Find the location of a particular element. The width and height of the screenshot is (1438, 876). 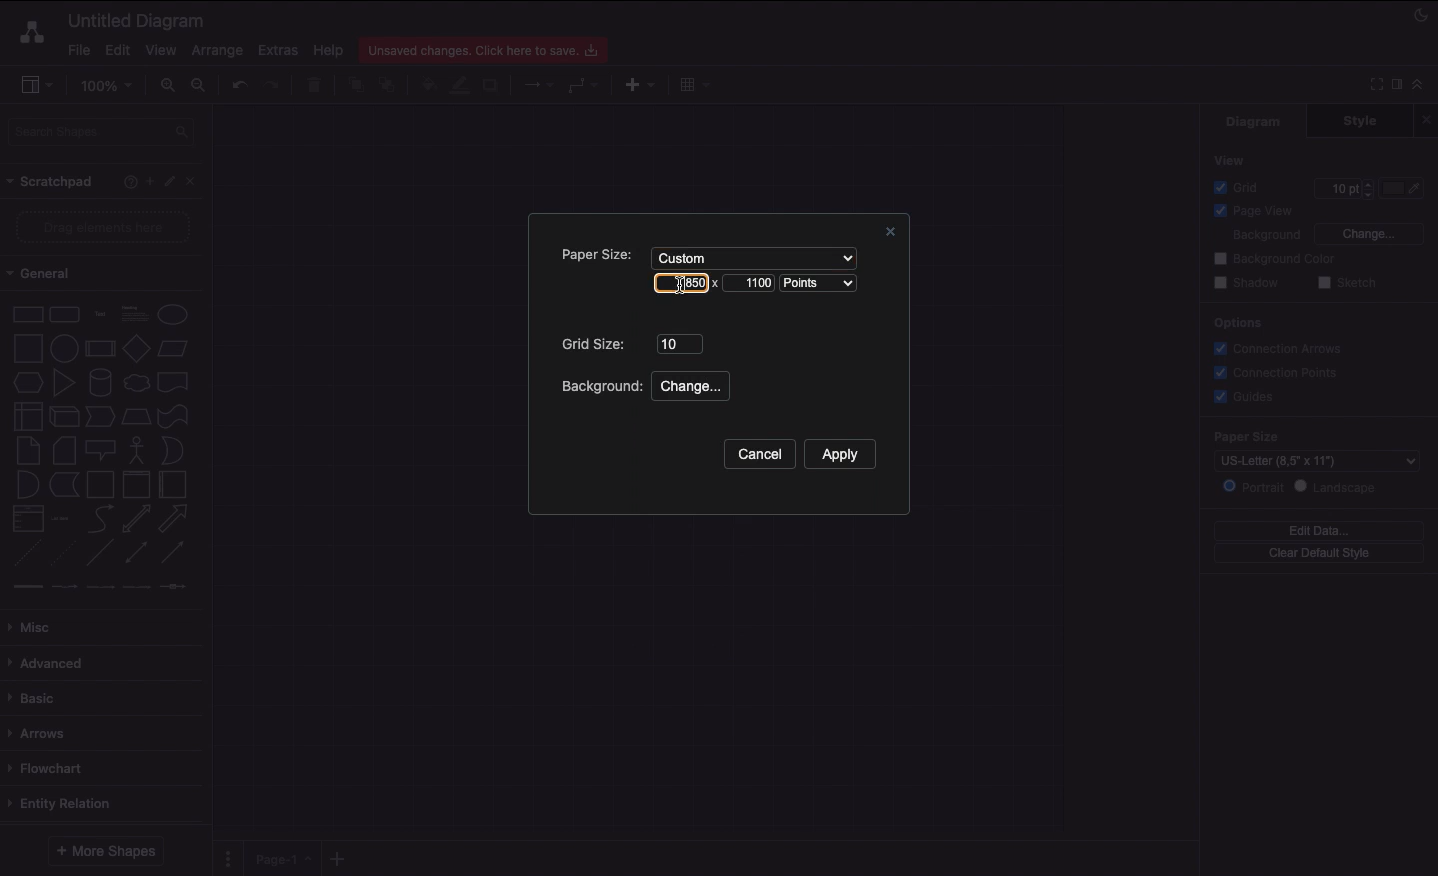

Step is located at coordinates (100, 417).